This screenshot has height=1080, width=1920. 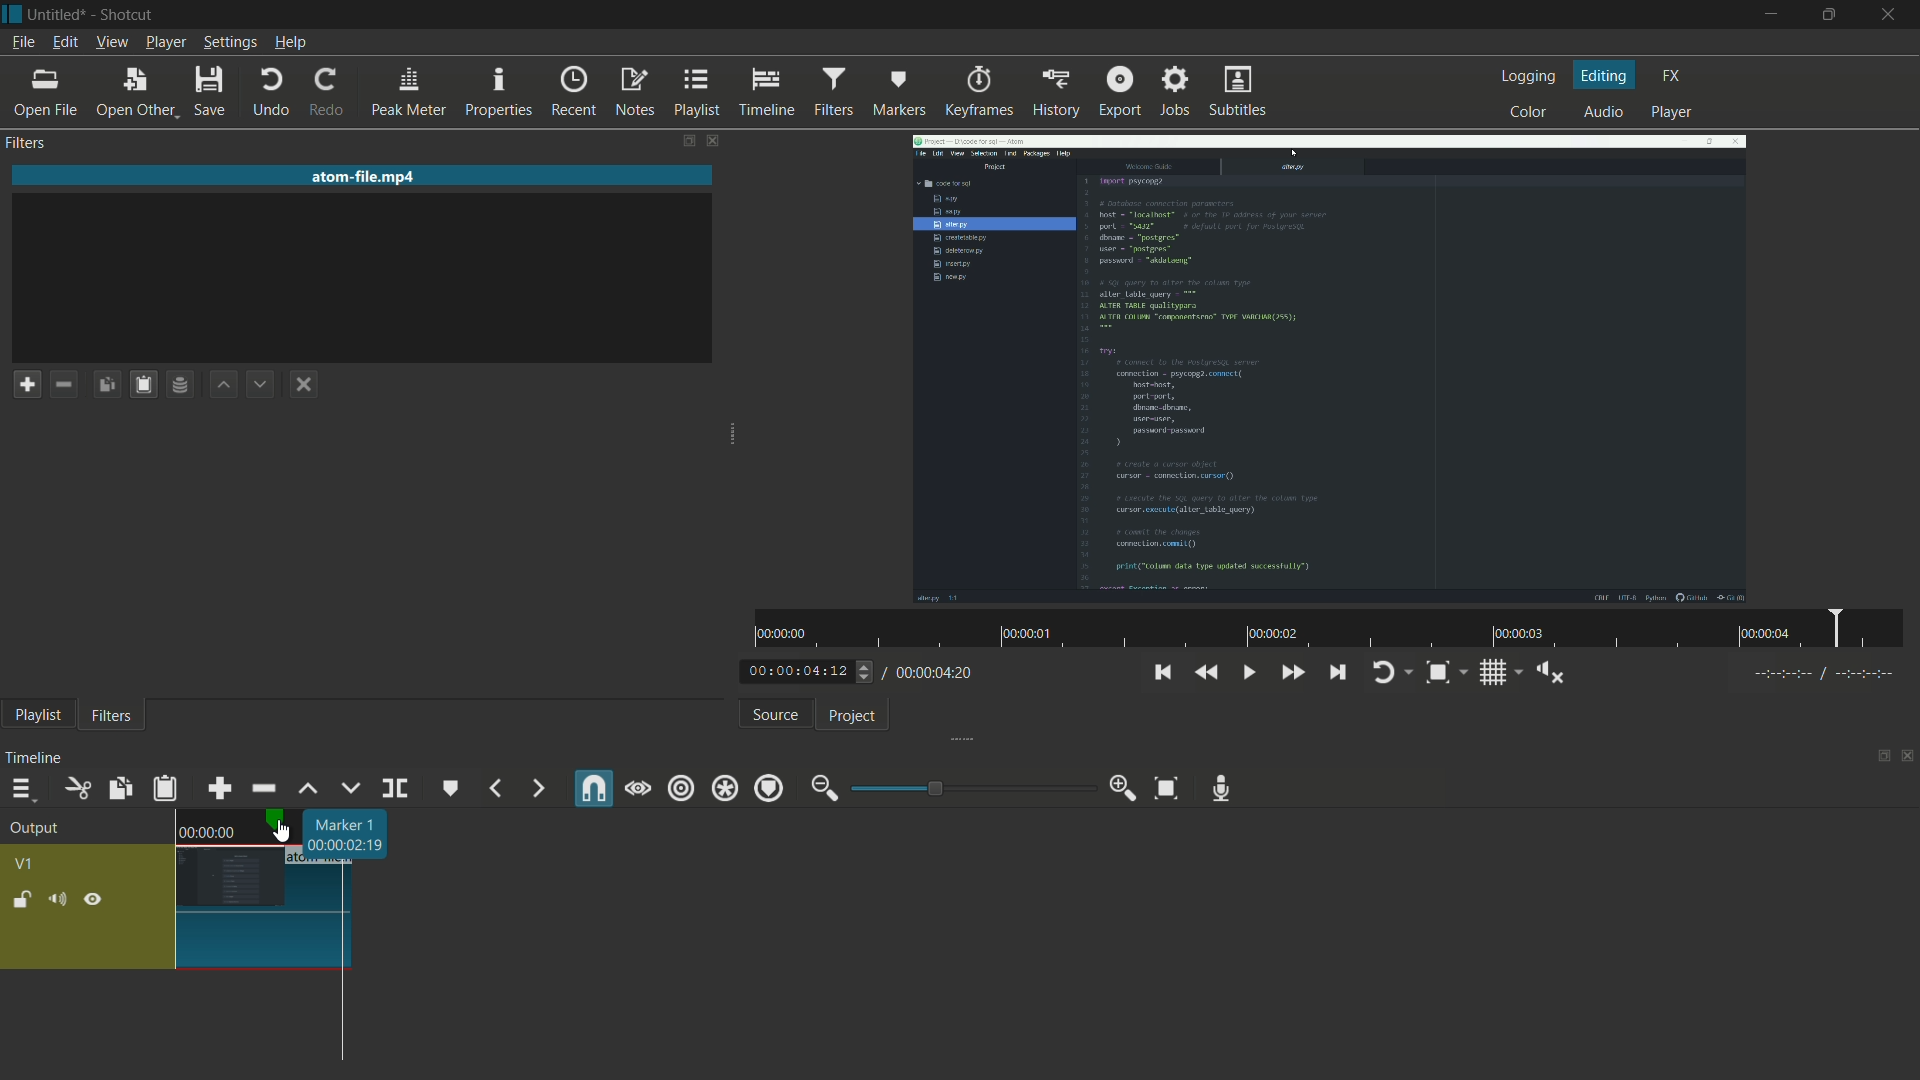 I want to click on imported video file, so click(x=1330, y=371).